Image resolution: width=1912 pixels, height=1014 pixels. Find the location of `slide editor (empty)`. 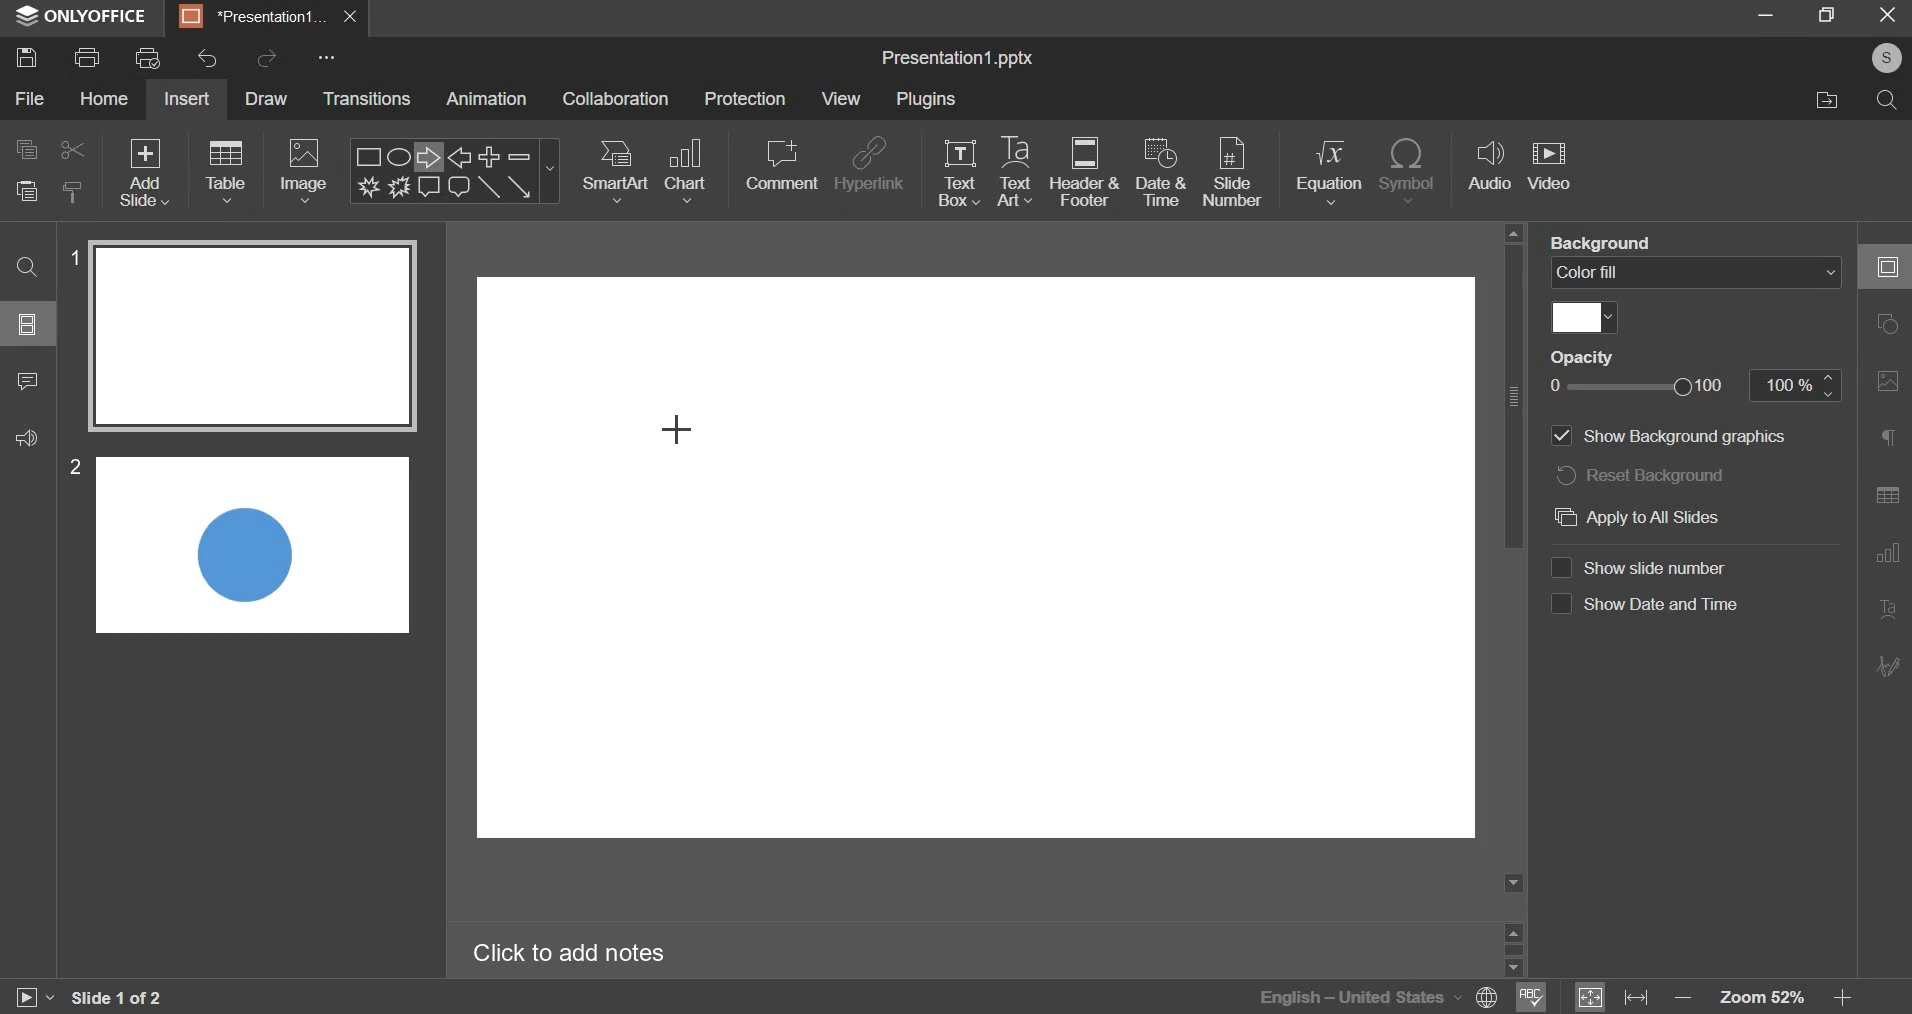

slide editor (empty) is located at coordinates (977, 556).